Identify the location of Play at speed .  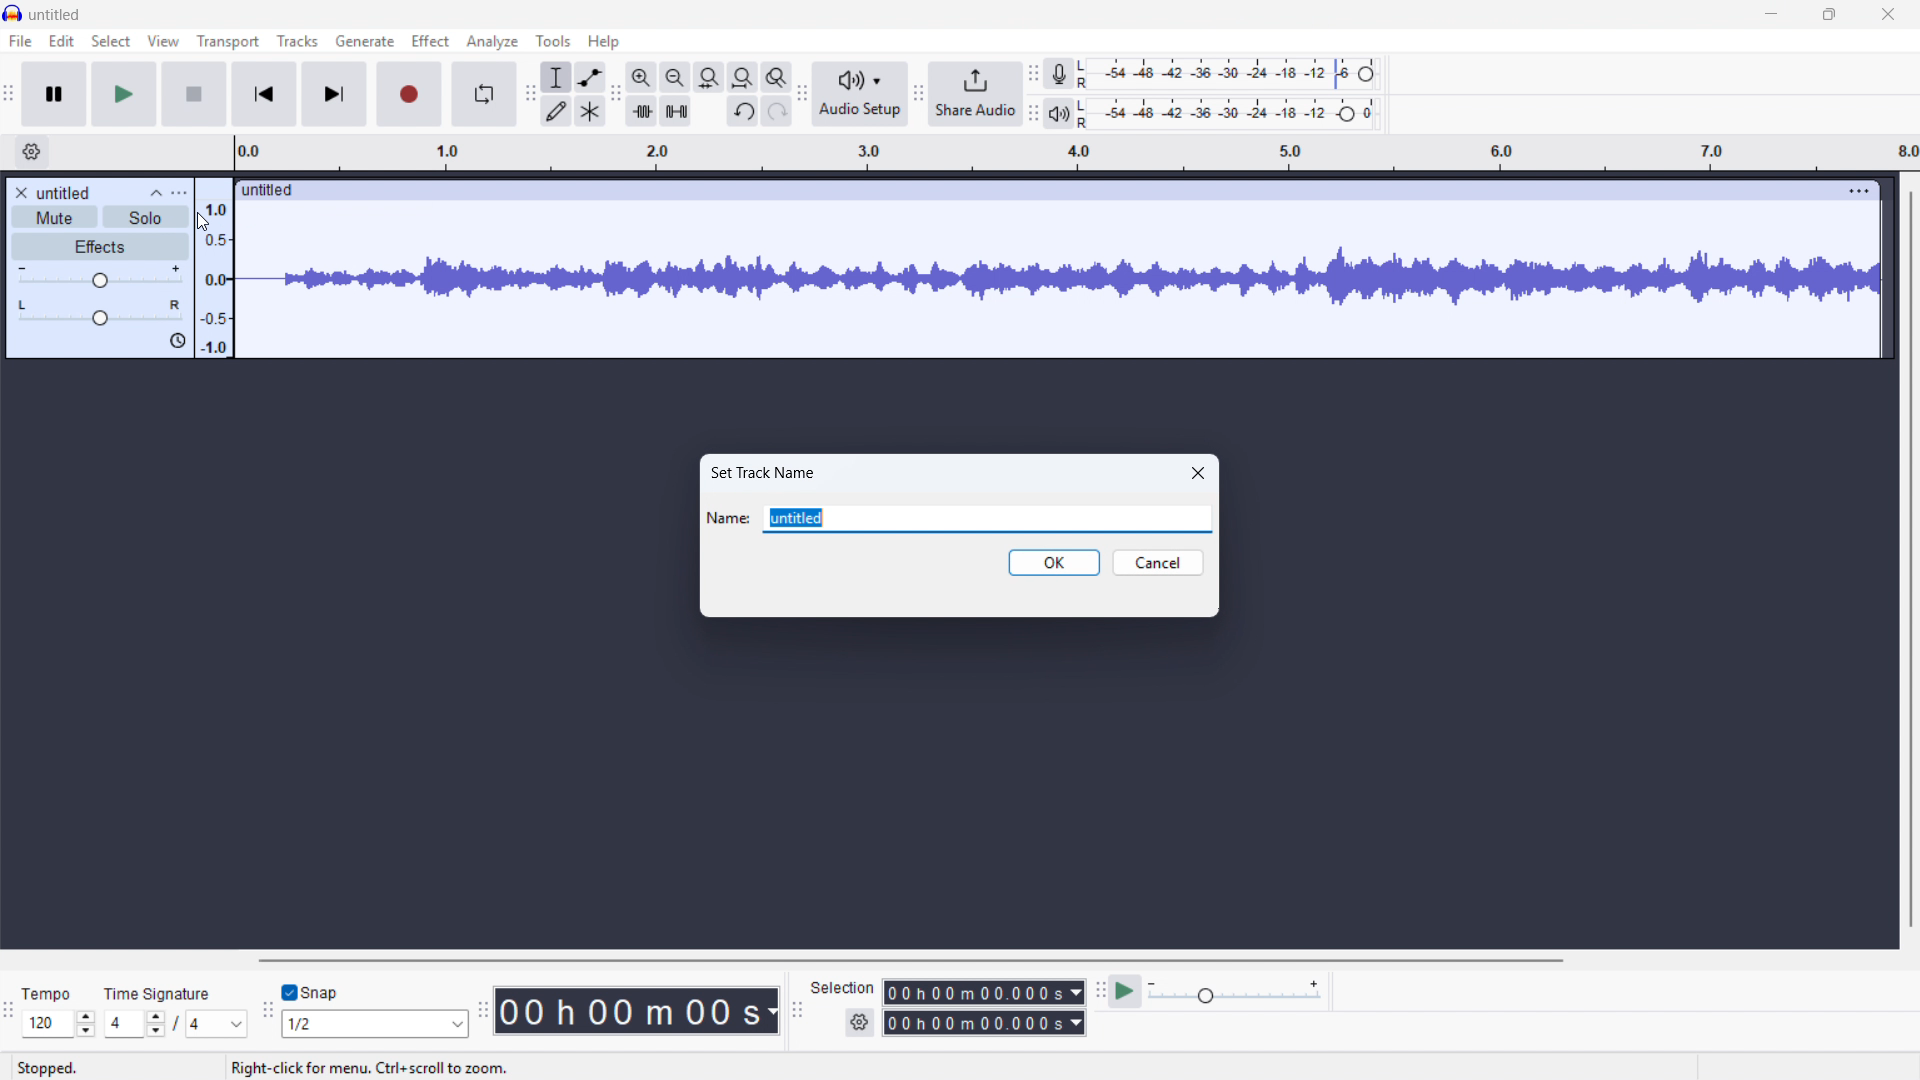
(1126, 990).